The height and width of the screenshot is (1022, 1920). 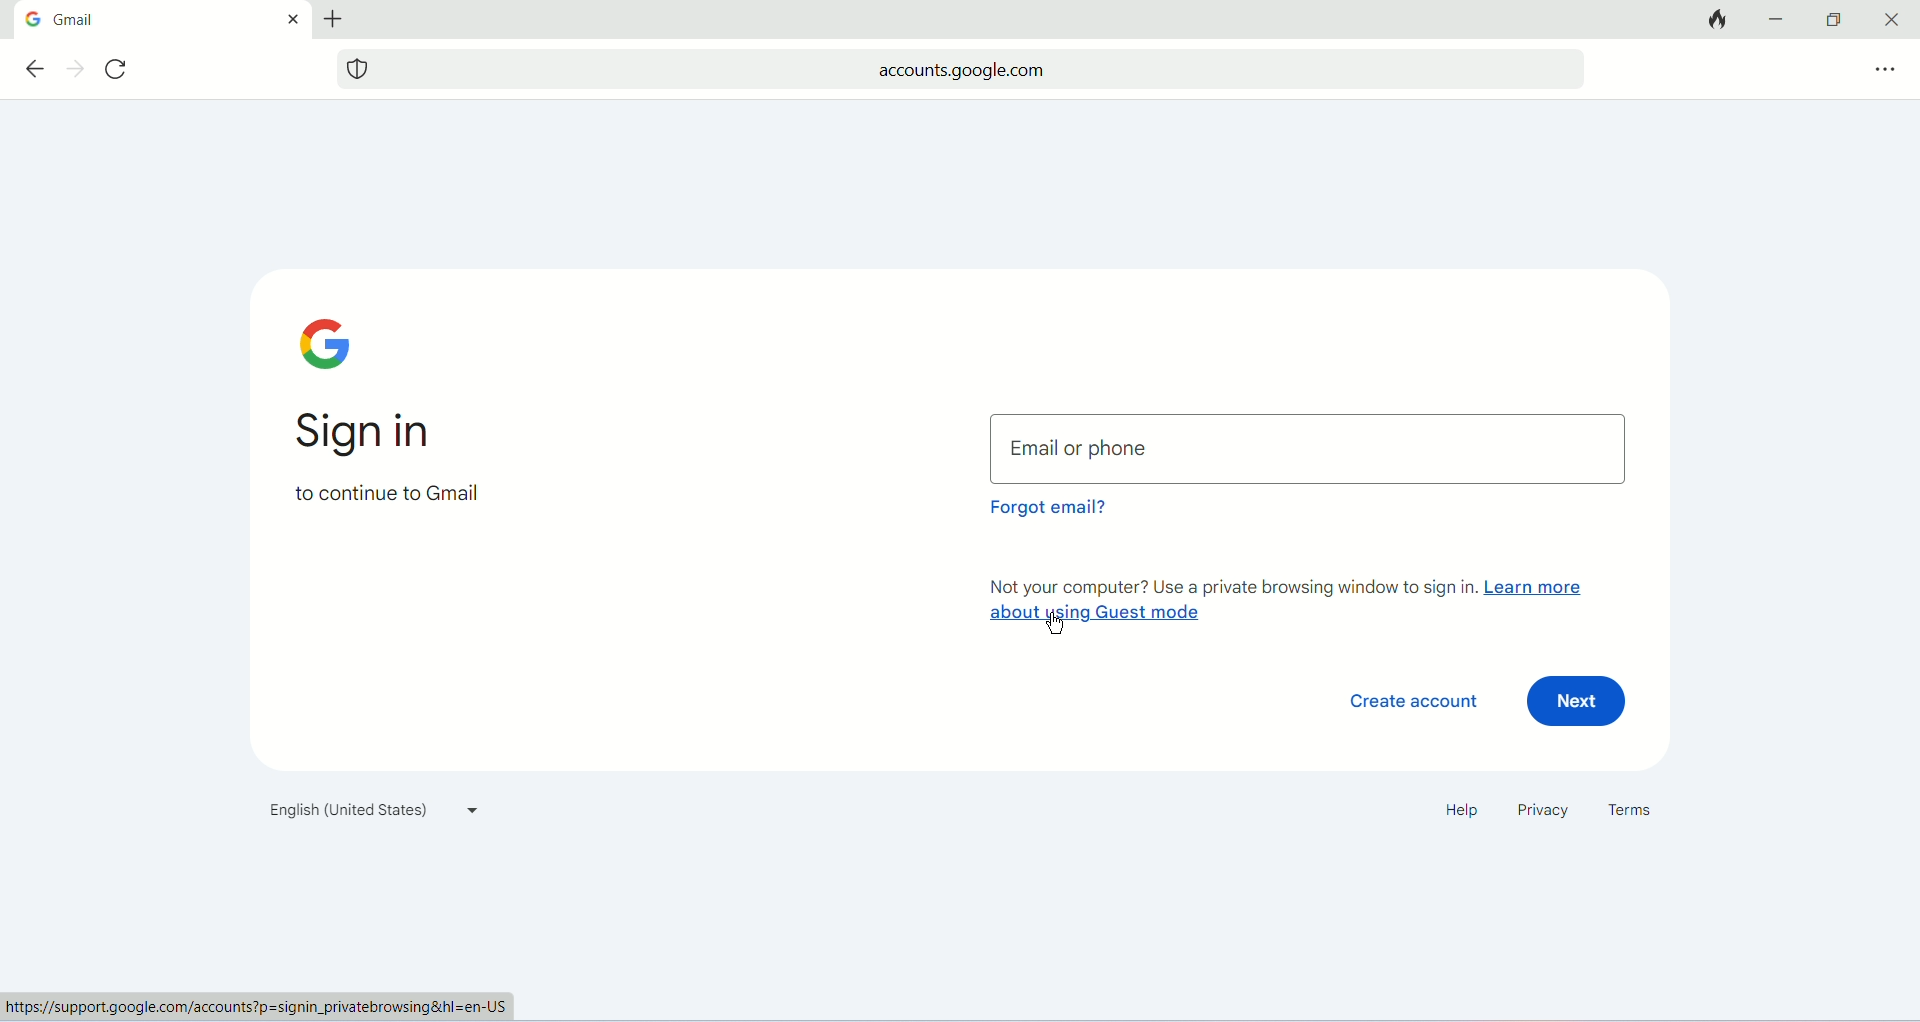 What do you see at coordinates (33, 68) in the screenshot?
I see `previous` at bounding box center [33, 68].